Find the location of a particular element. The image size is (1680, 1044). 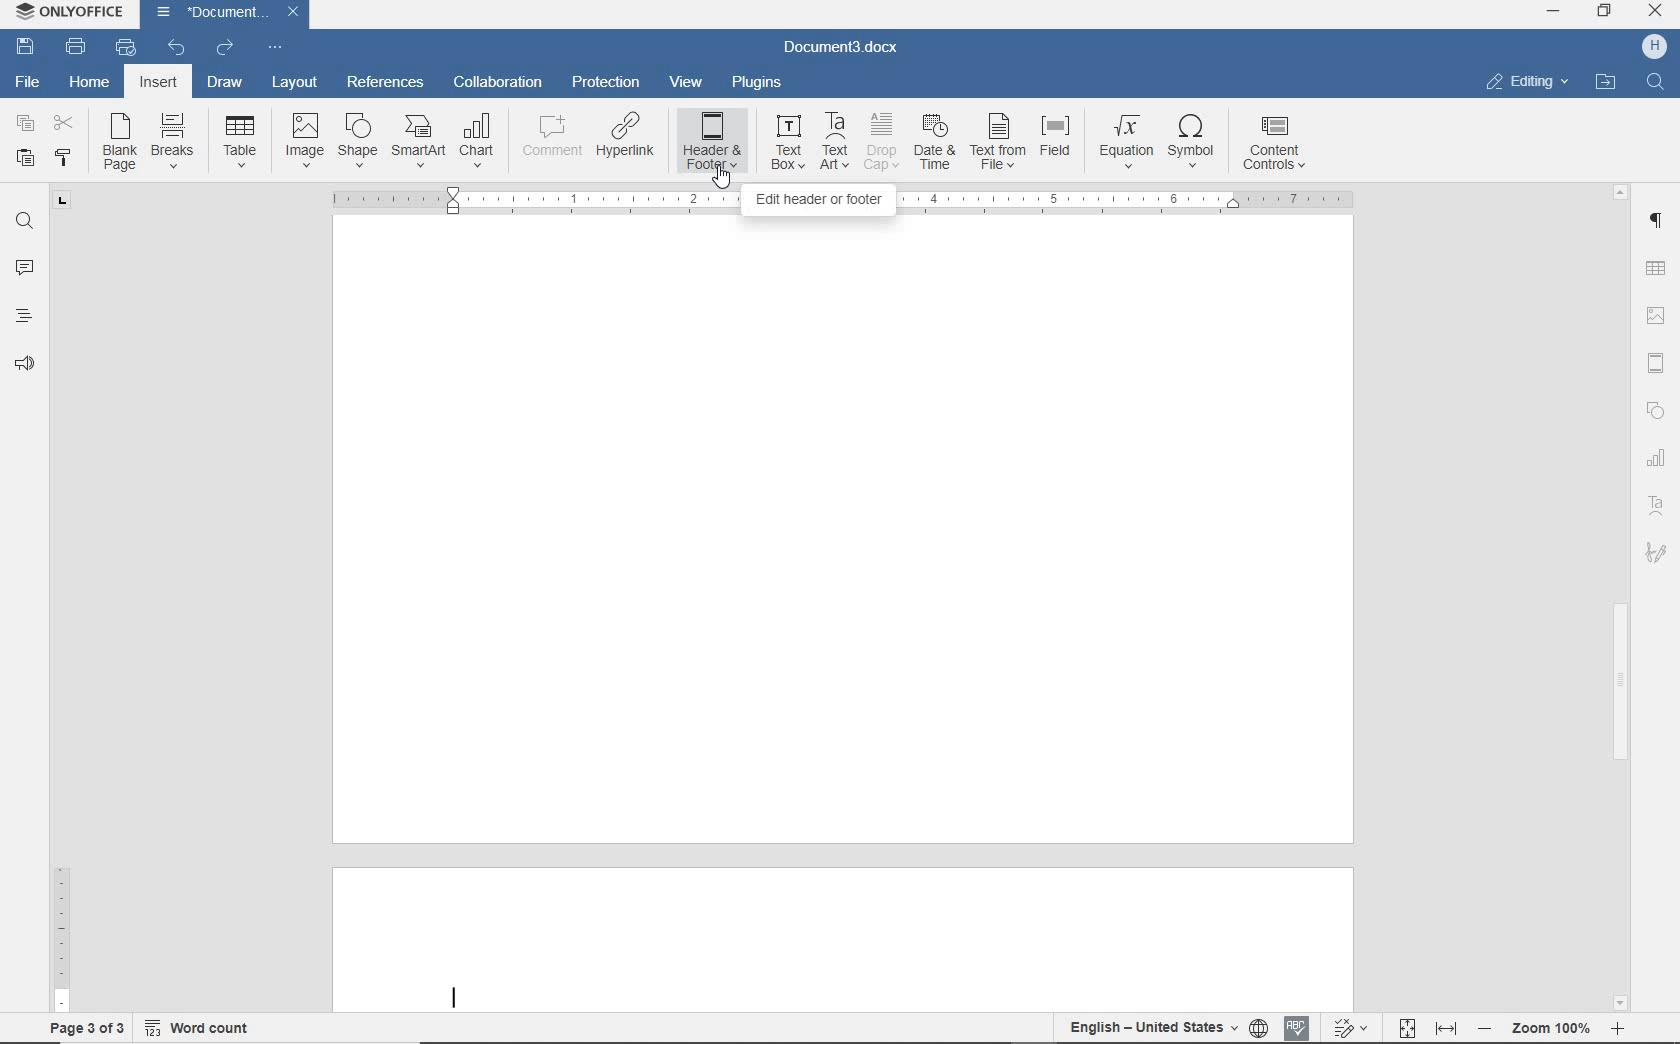

COMMENTS is located at coordinates (24, 266).